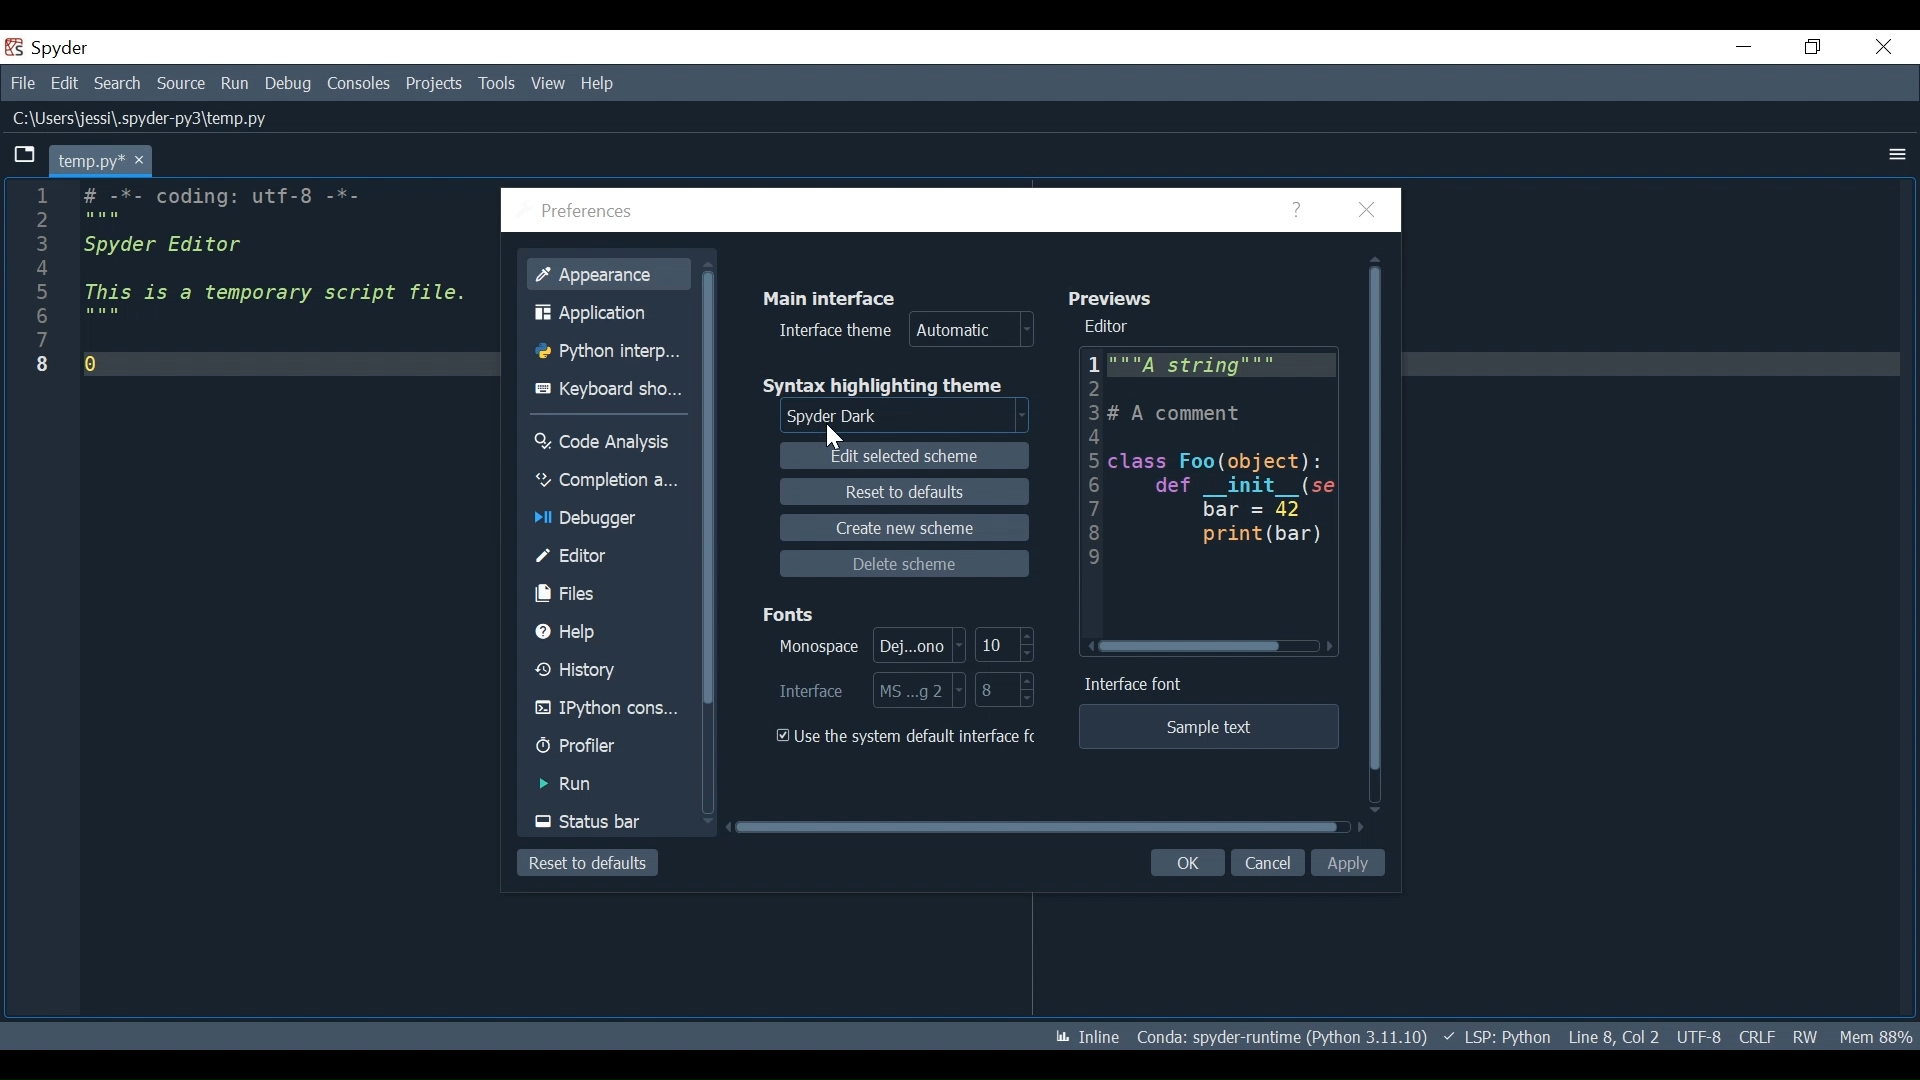 The width and height of the screenshot is (1920, 1080). What do you see at coordinates (495, 84) in the screenshot?
I see `Tools` at bounding box center [495, 84].